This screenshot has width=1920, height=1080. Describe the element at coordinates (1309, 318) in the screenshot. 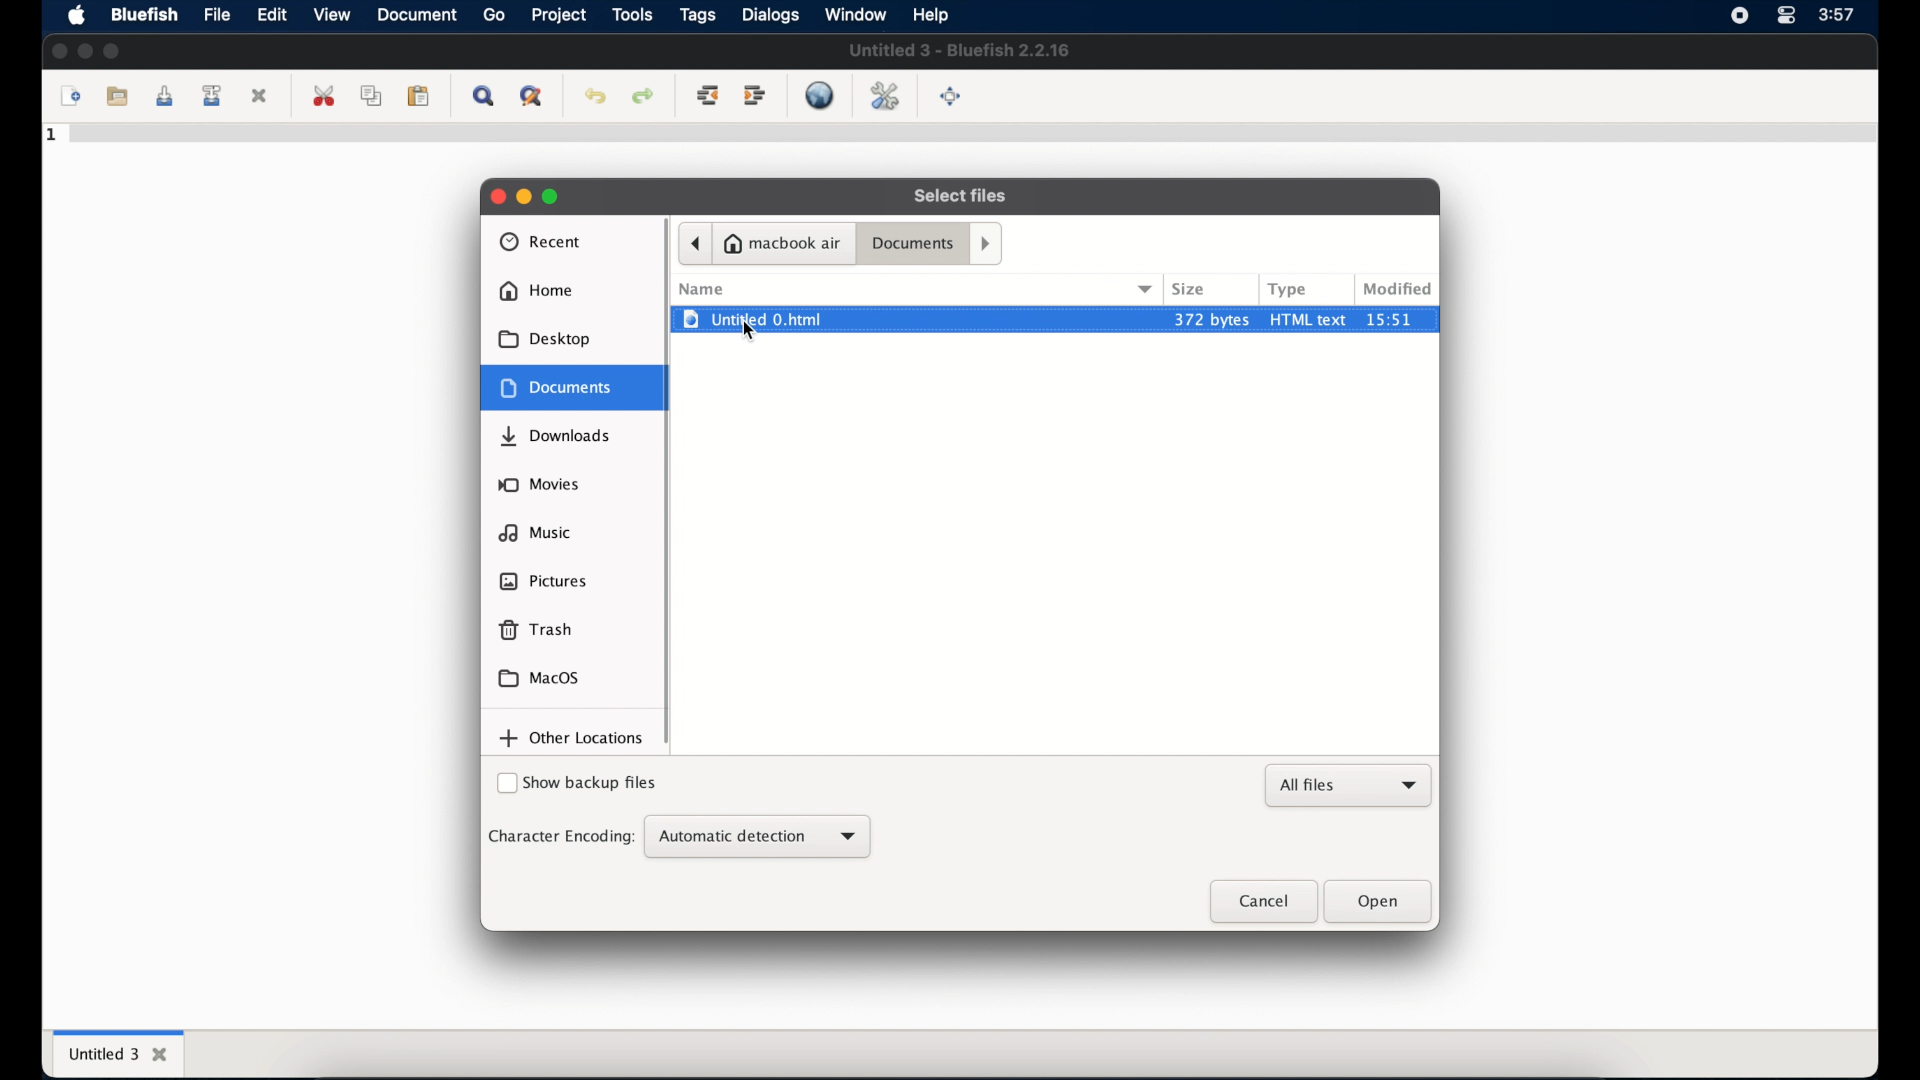

I see `html text` at that location.